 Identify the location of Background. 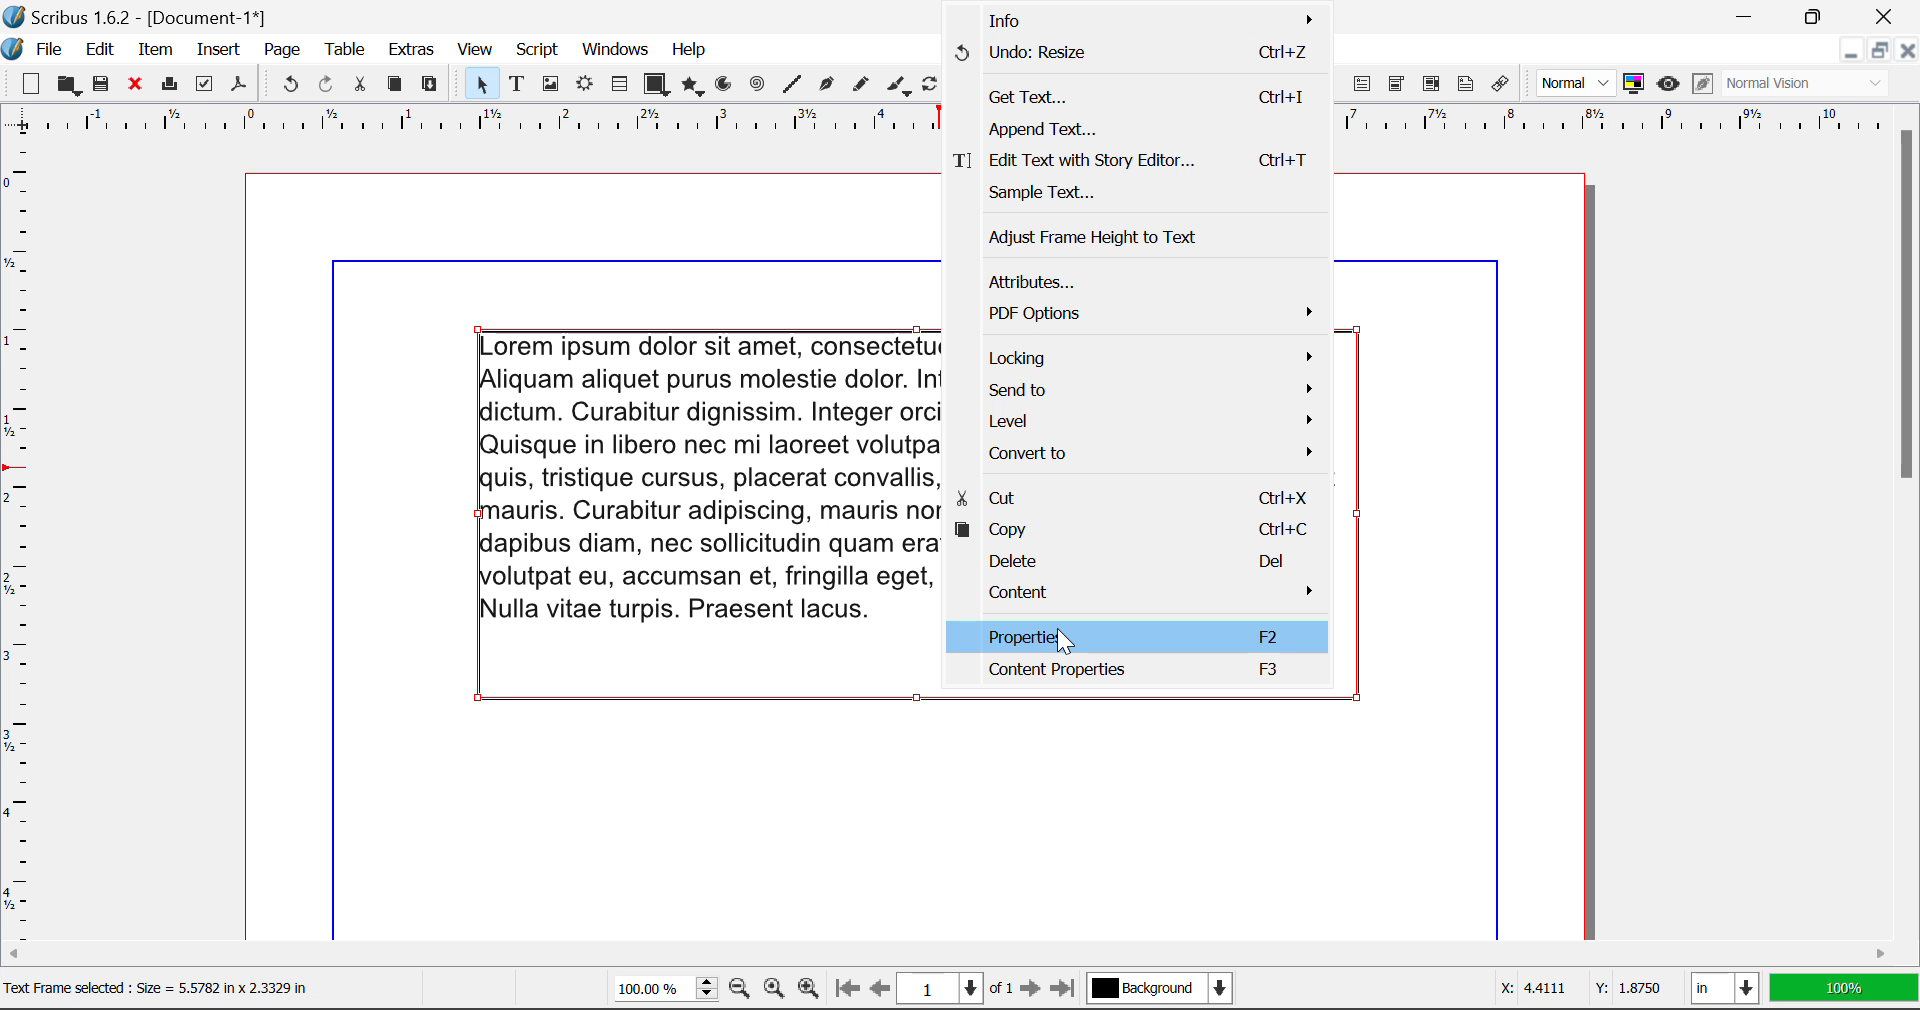
(1165, 991).